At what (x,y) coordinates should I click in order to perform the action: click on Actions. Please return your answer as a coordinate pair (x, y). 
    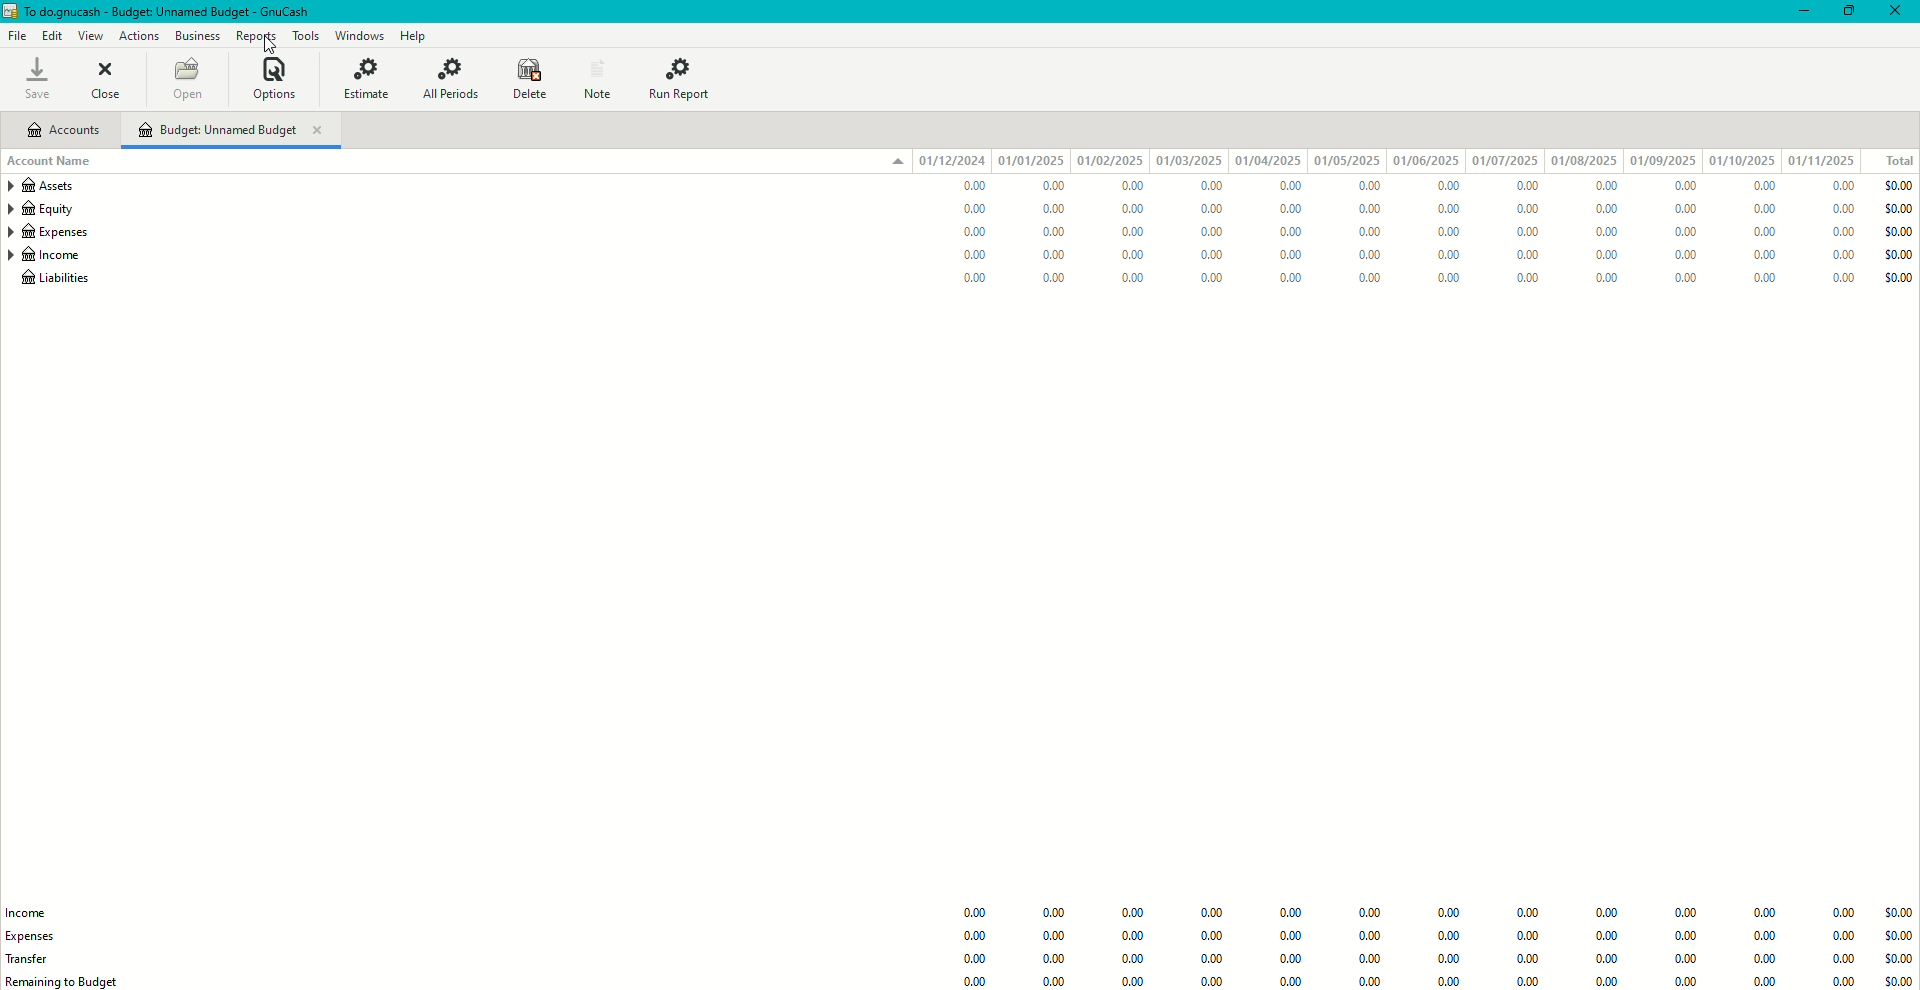
    Looking at the image, I should click on (138, 34).